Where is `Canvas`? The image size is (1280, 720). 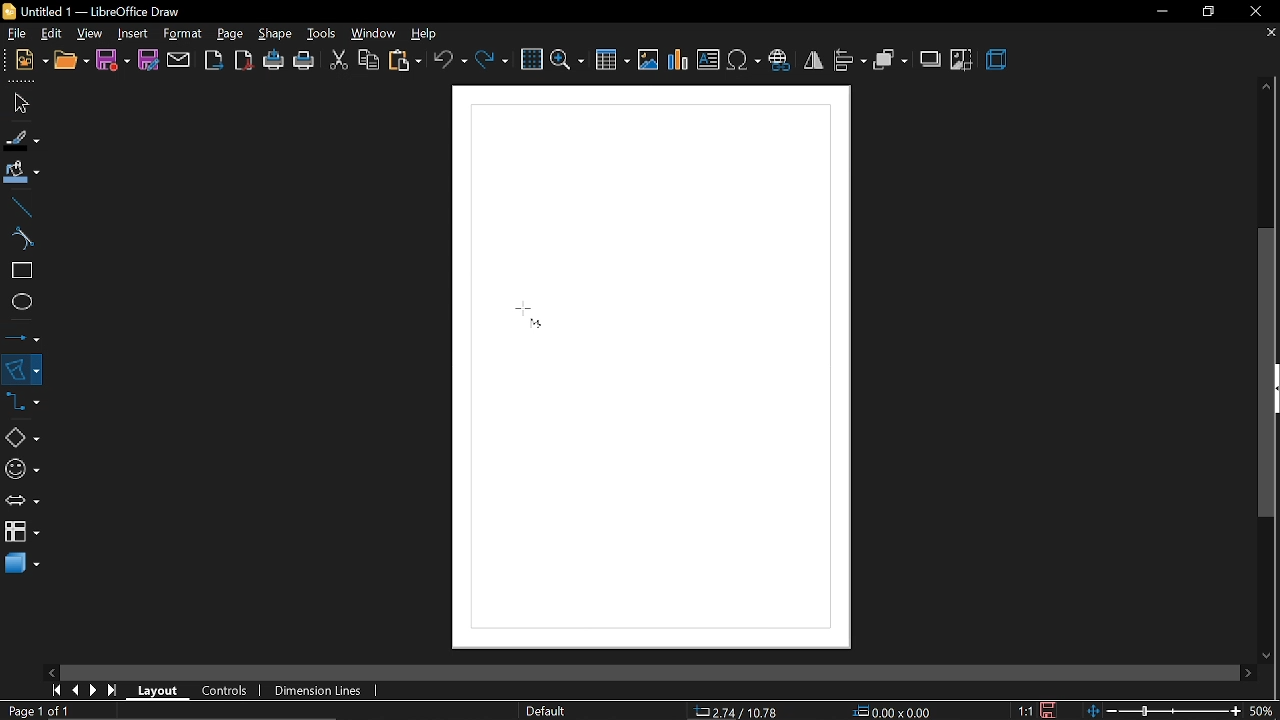 Canvas is located at coordinates (648, 366).